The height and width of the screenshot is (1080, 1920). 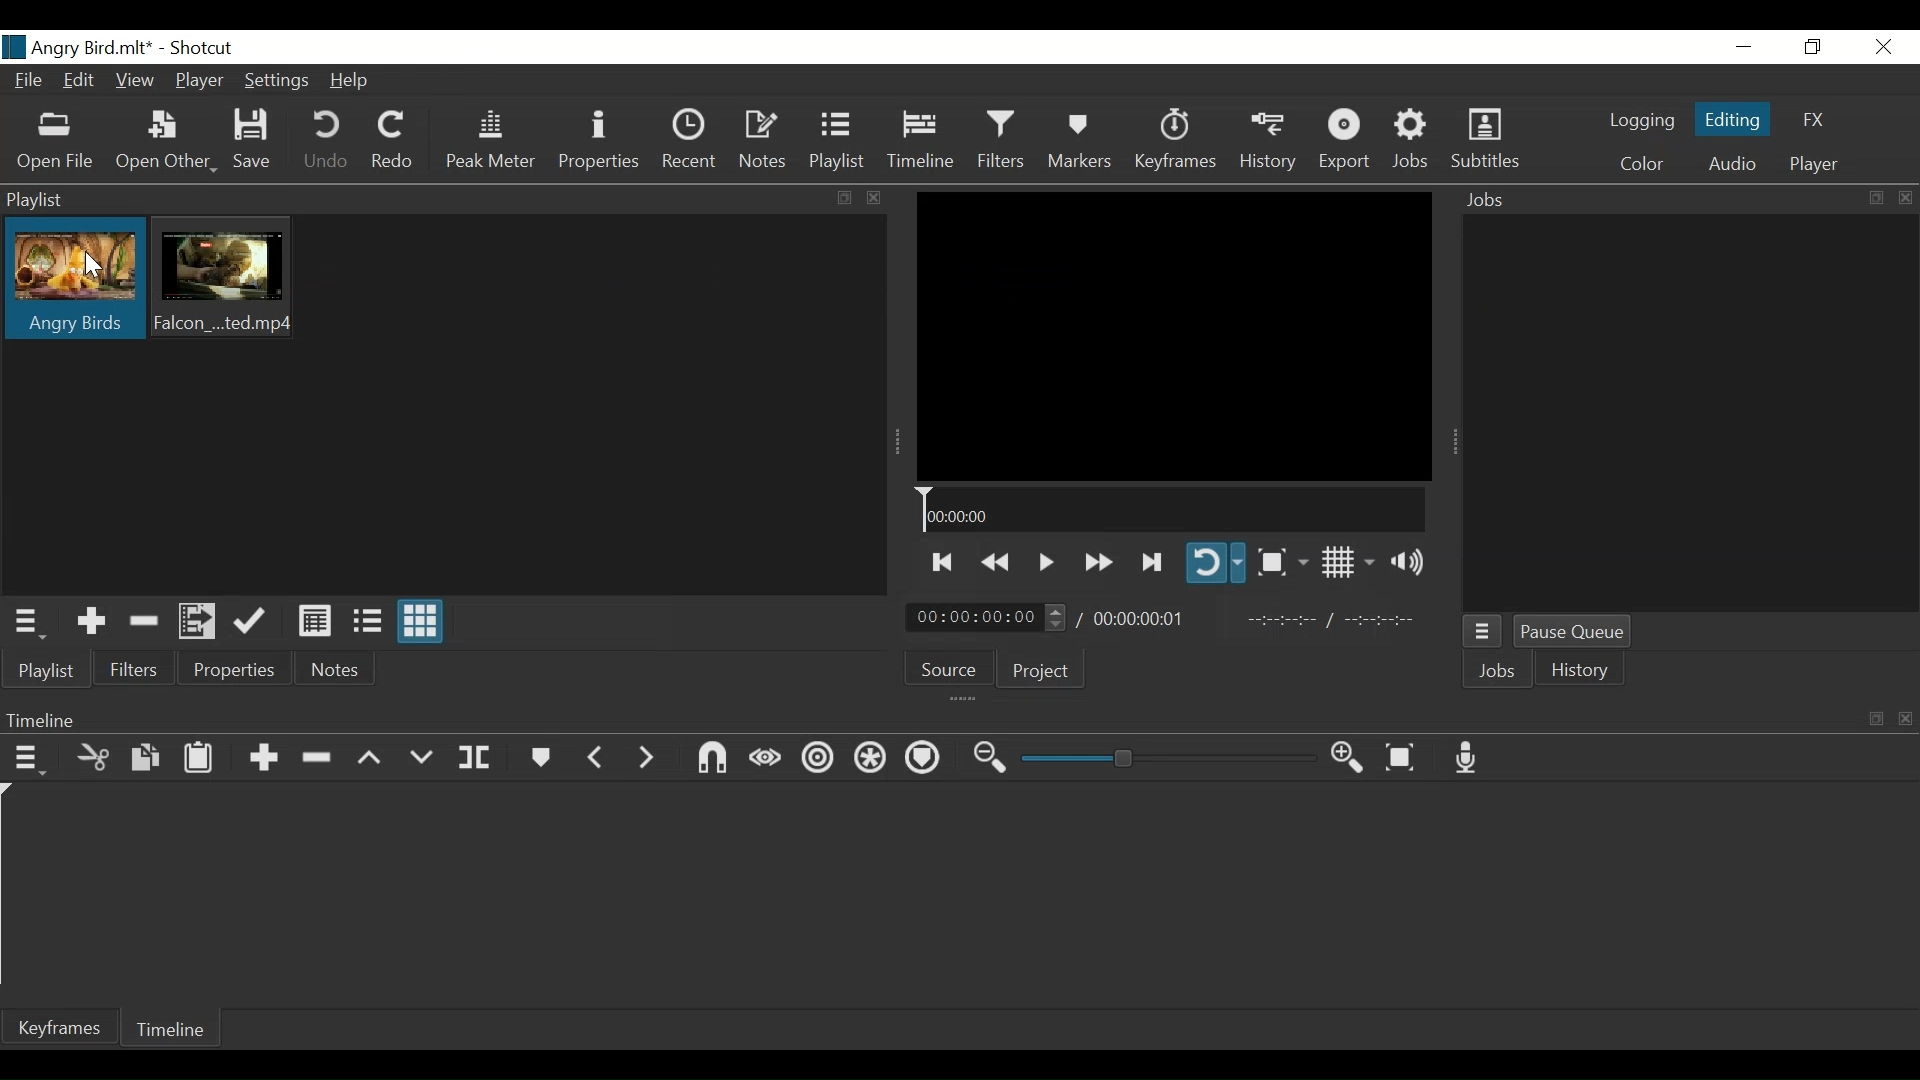 What do you see at coordinates (1271, 143) in the screenshot?
I see `History` at bounding box center [1271, 143].